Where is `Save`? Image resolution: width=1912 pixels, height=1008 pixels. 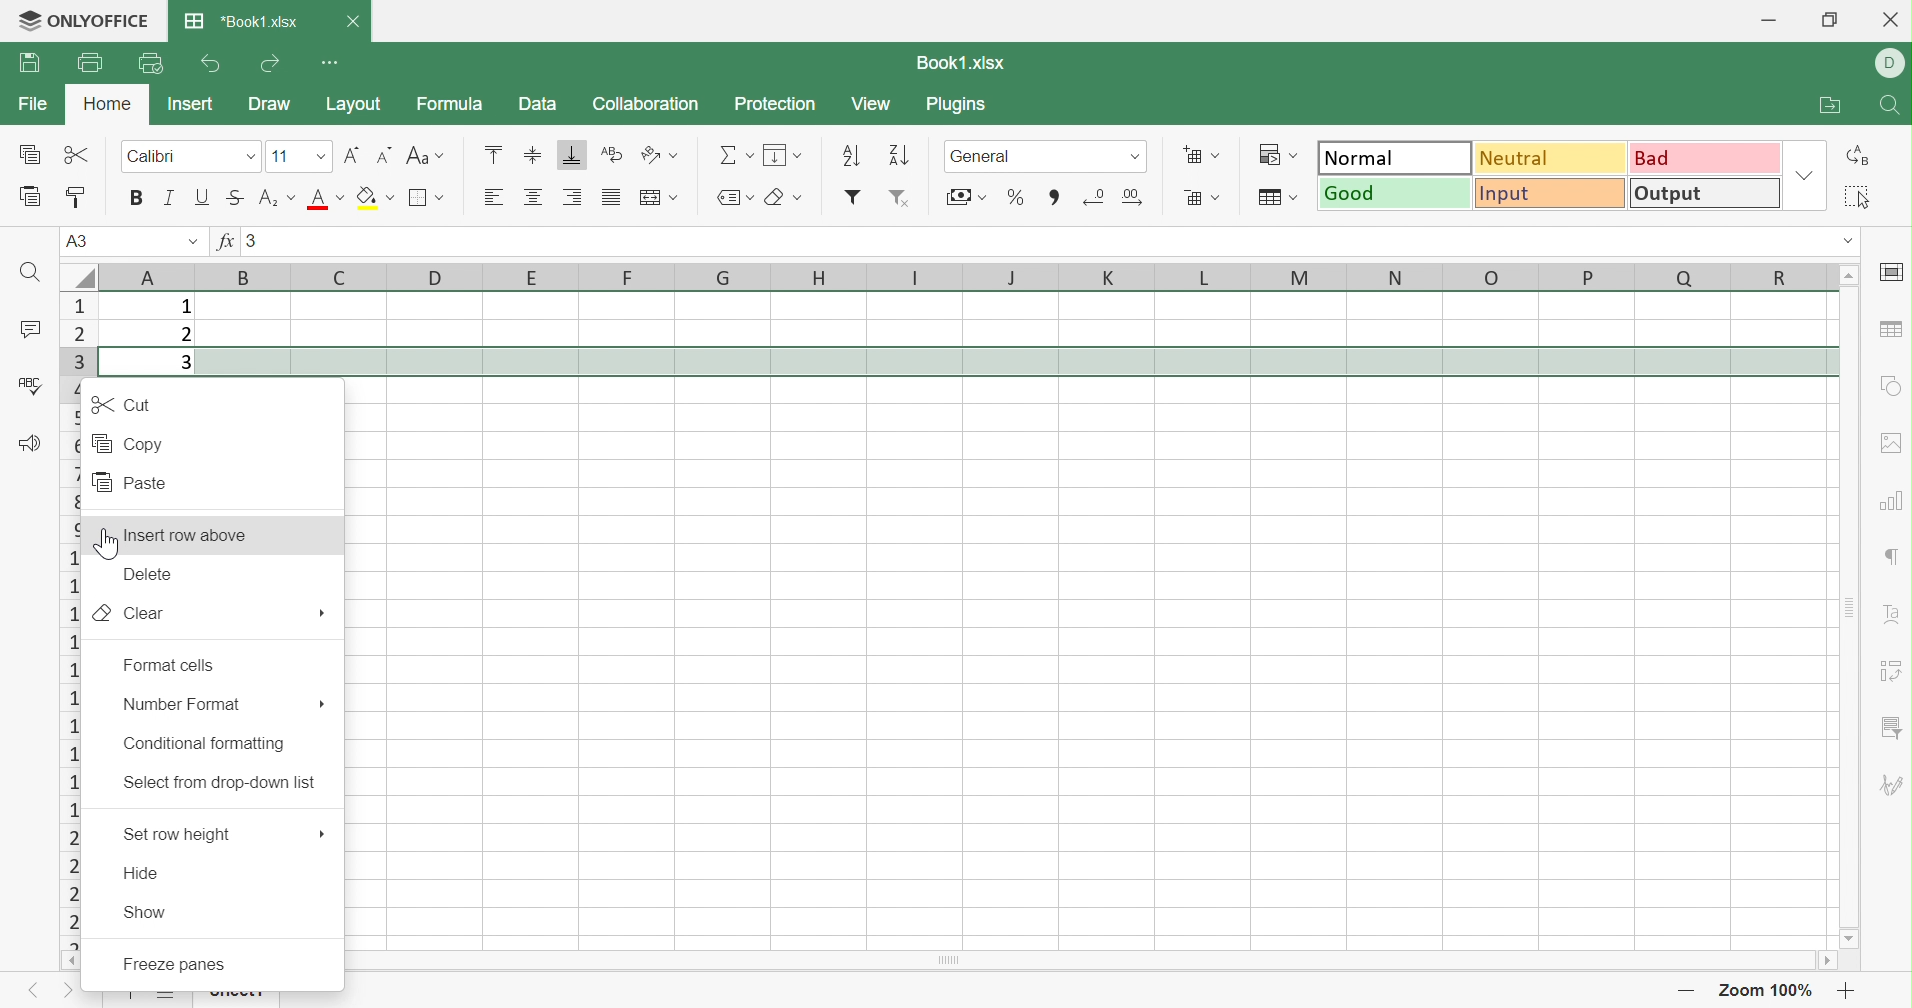
Save is located at coordinates (30, 62).